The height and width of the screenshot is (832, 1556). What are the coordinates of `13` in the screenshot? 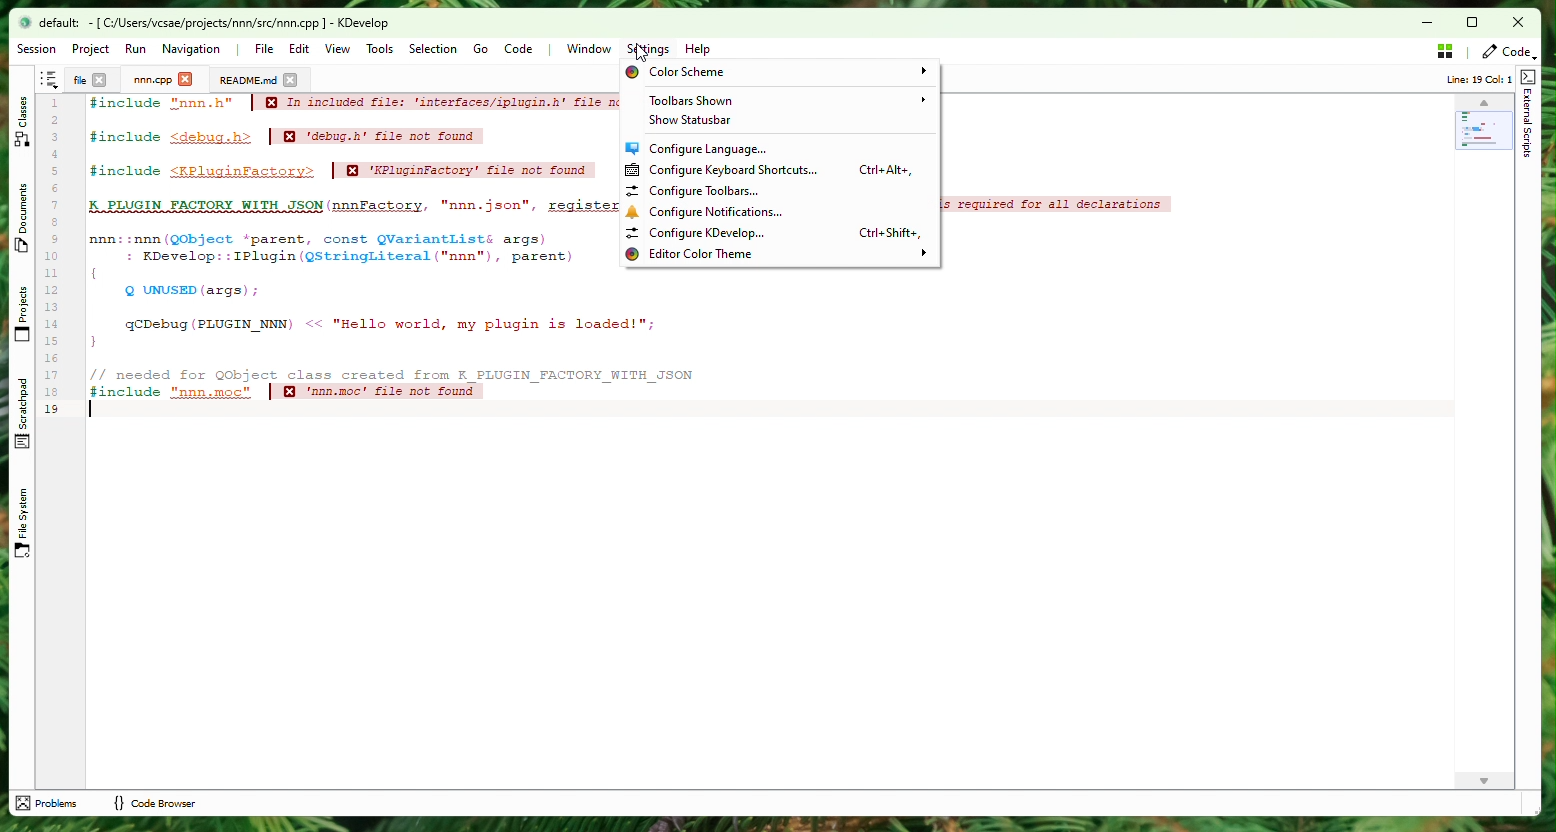 It's located at (53, 307).